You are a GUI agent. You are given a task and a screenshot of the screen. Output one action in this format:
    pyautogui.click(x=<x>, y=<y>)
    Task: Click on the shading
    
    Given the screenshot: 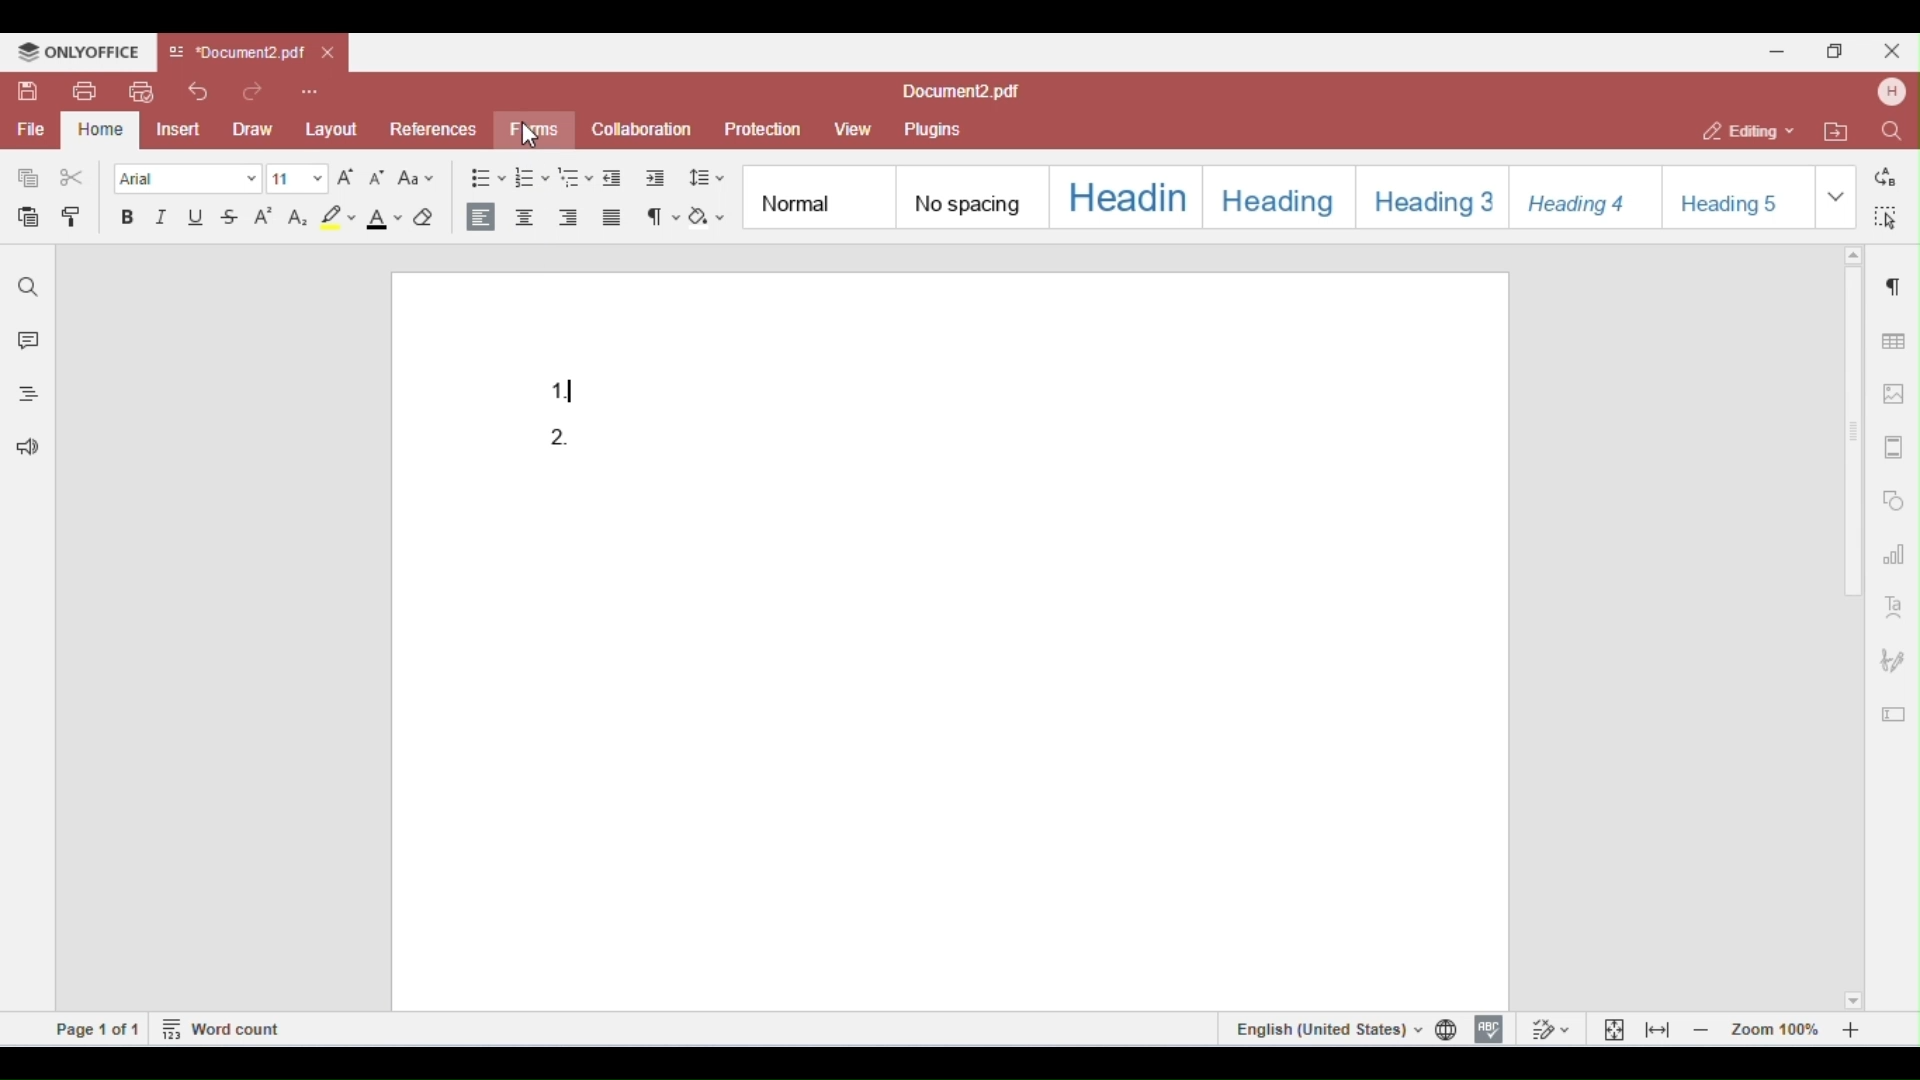 What is the action you would take?
    pyautogui.click(x=706, y=218)
    